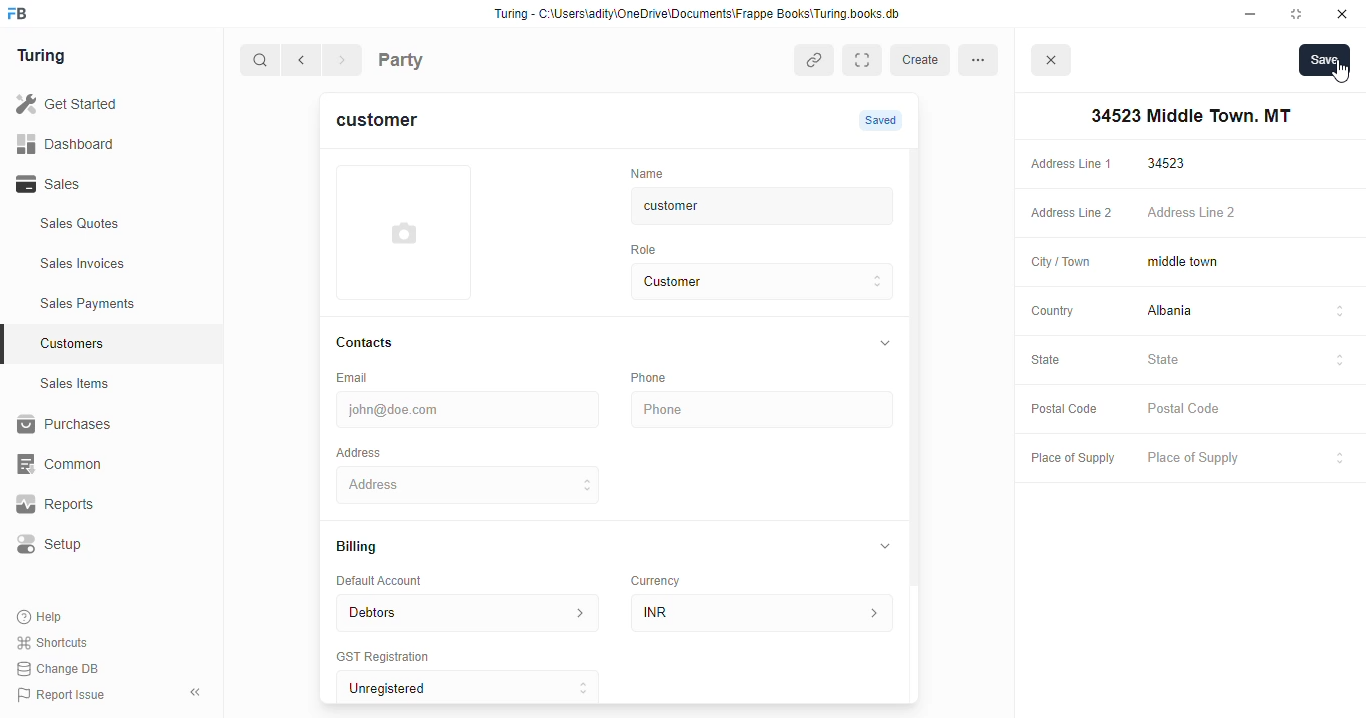 This screenshot has width=1366, height=718. What do you see at coordinates (1187, 116) in the screenshot?
I see `34523 Middle Town. MT` at bounding box center [1187, 116].